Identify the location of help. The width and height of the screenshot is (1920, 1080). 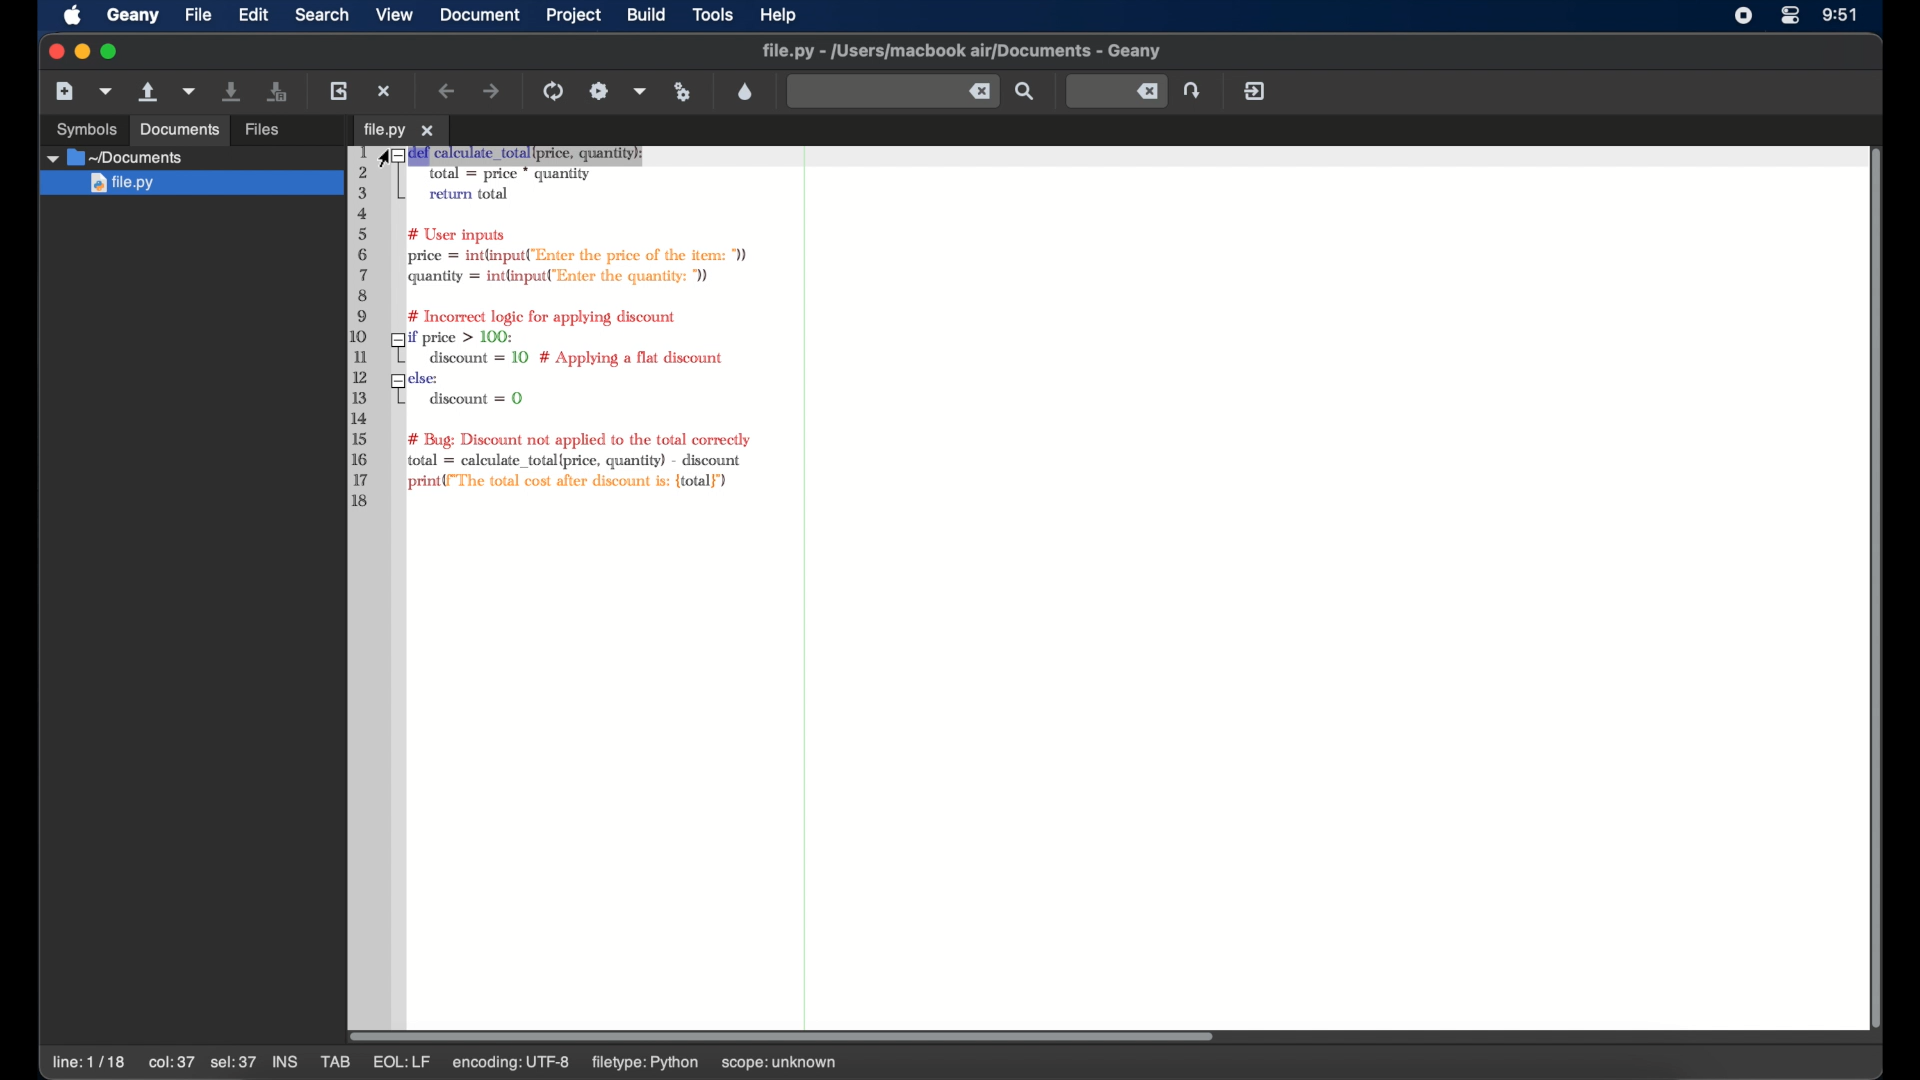
(779, 16).